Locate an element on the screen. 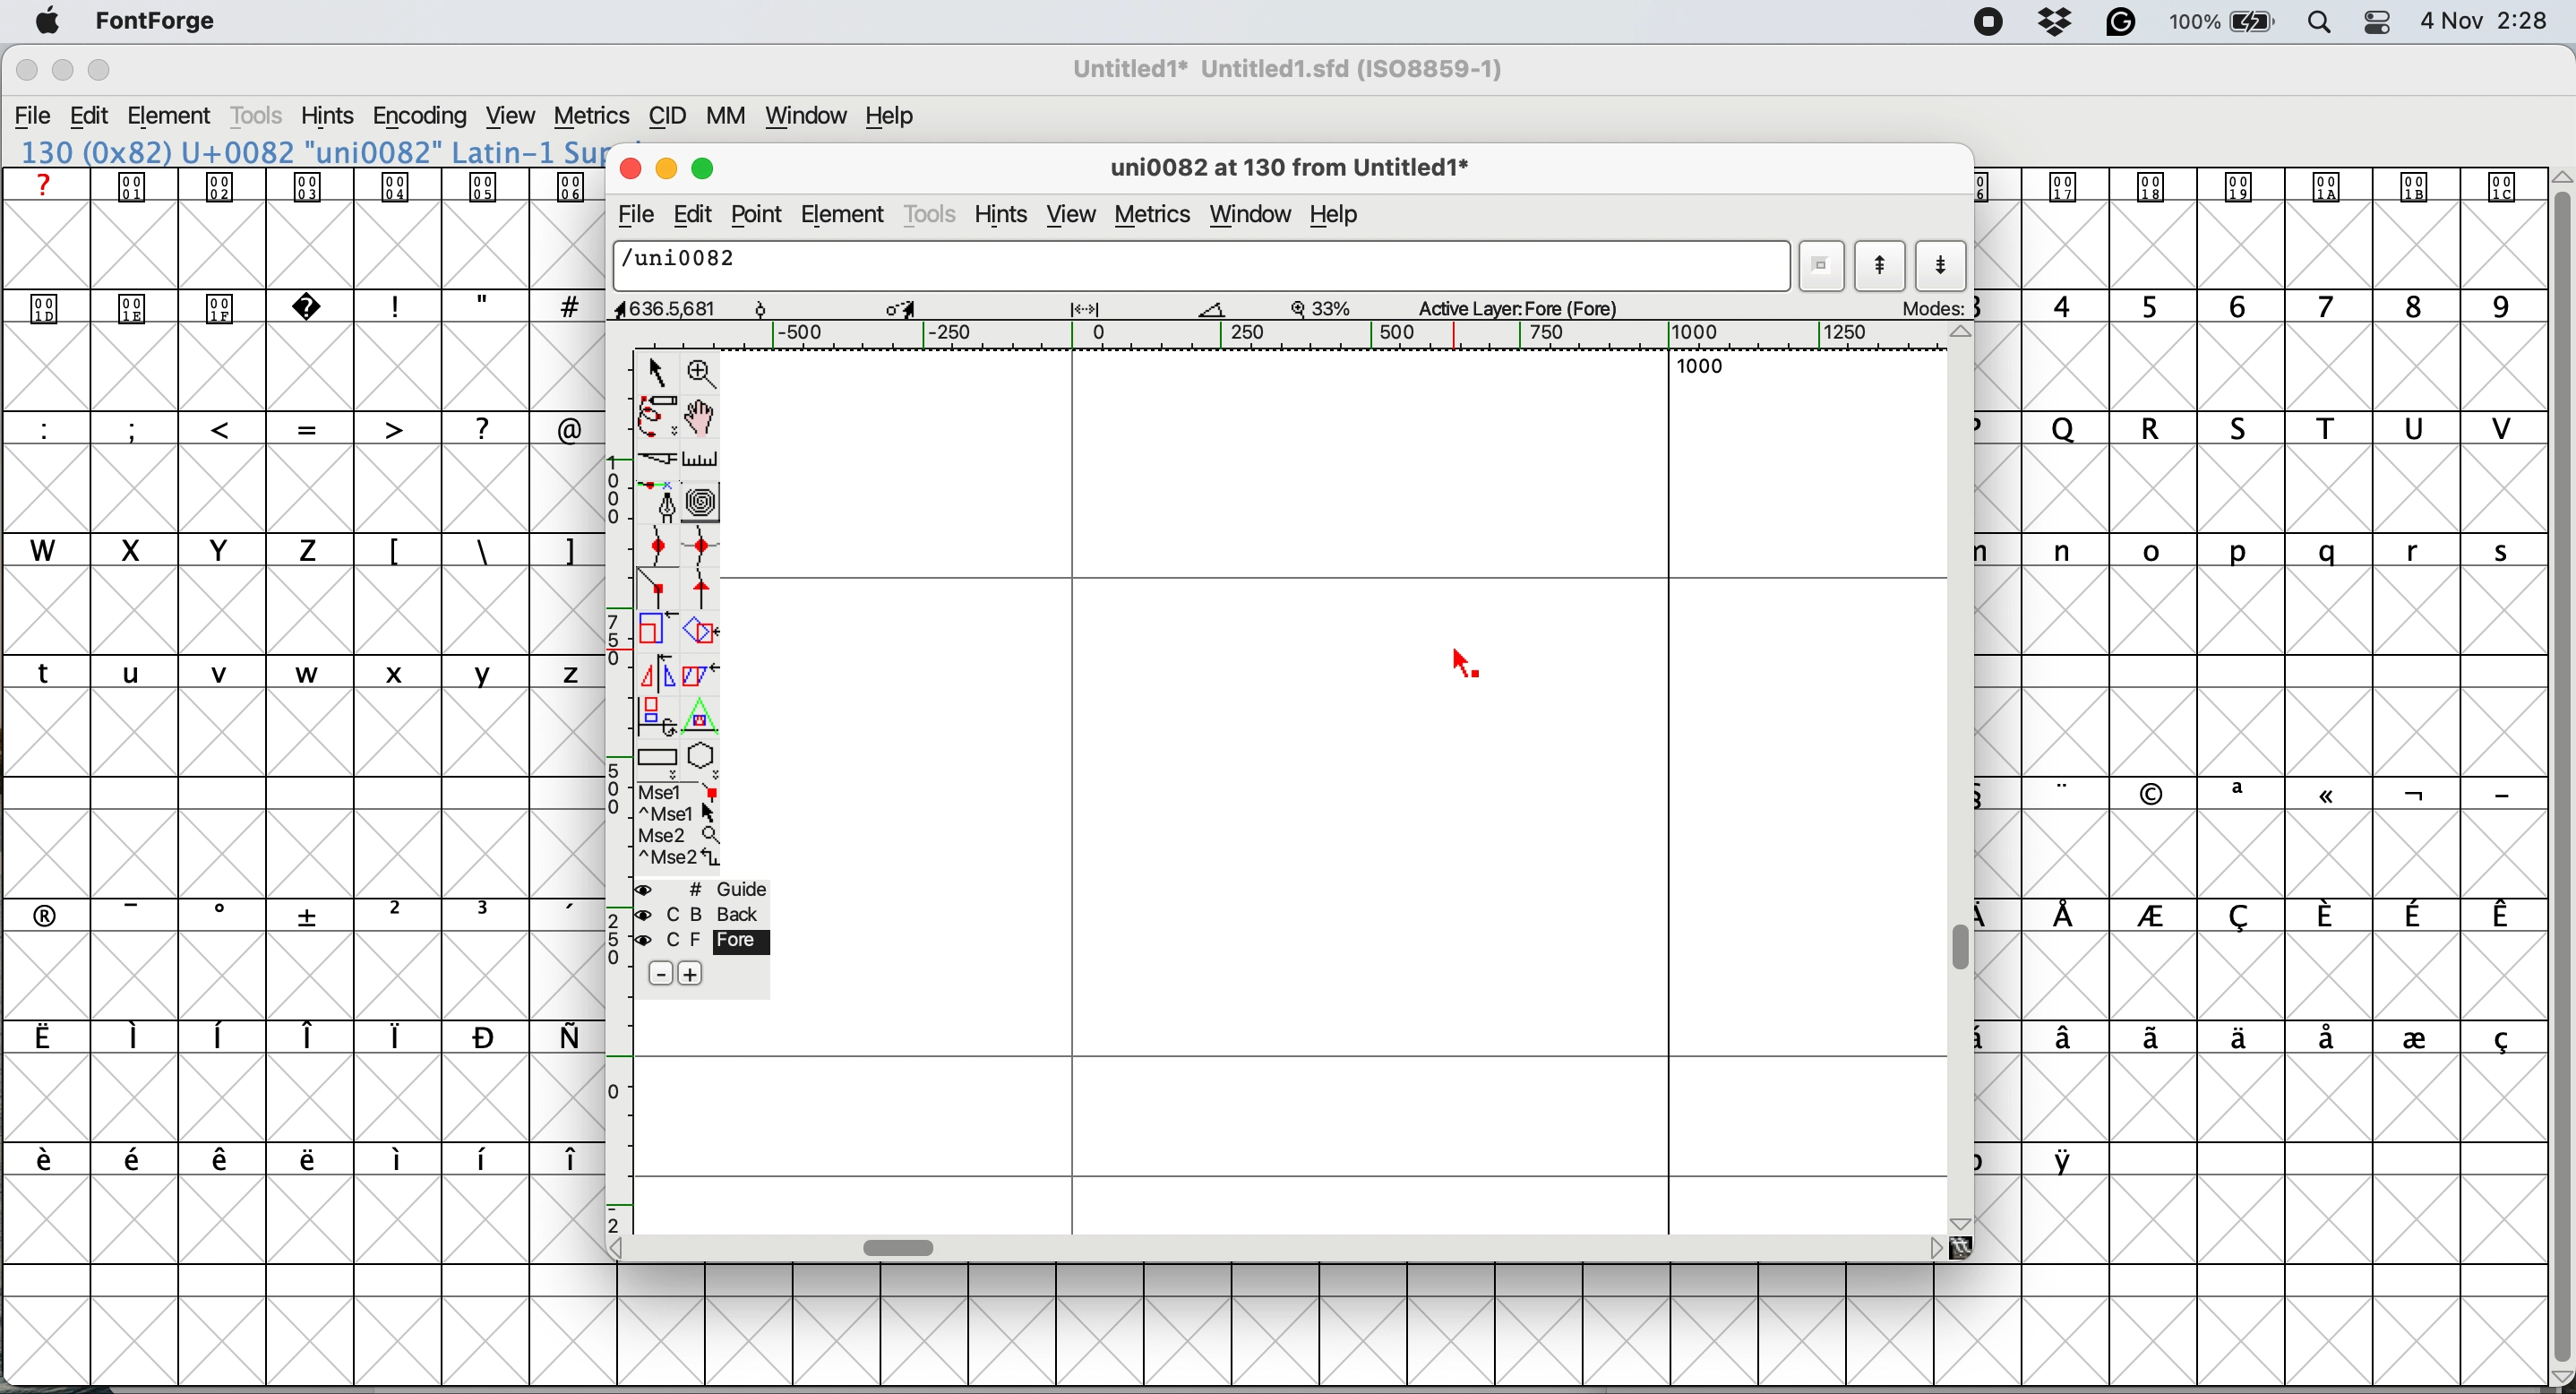  rectangles and ellipses is located at coordinates (660, 760).